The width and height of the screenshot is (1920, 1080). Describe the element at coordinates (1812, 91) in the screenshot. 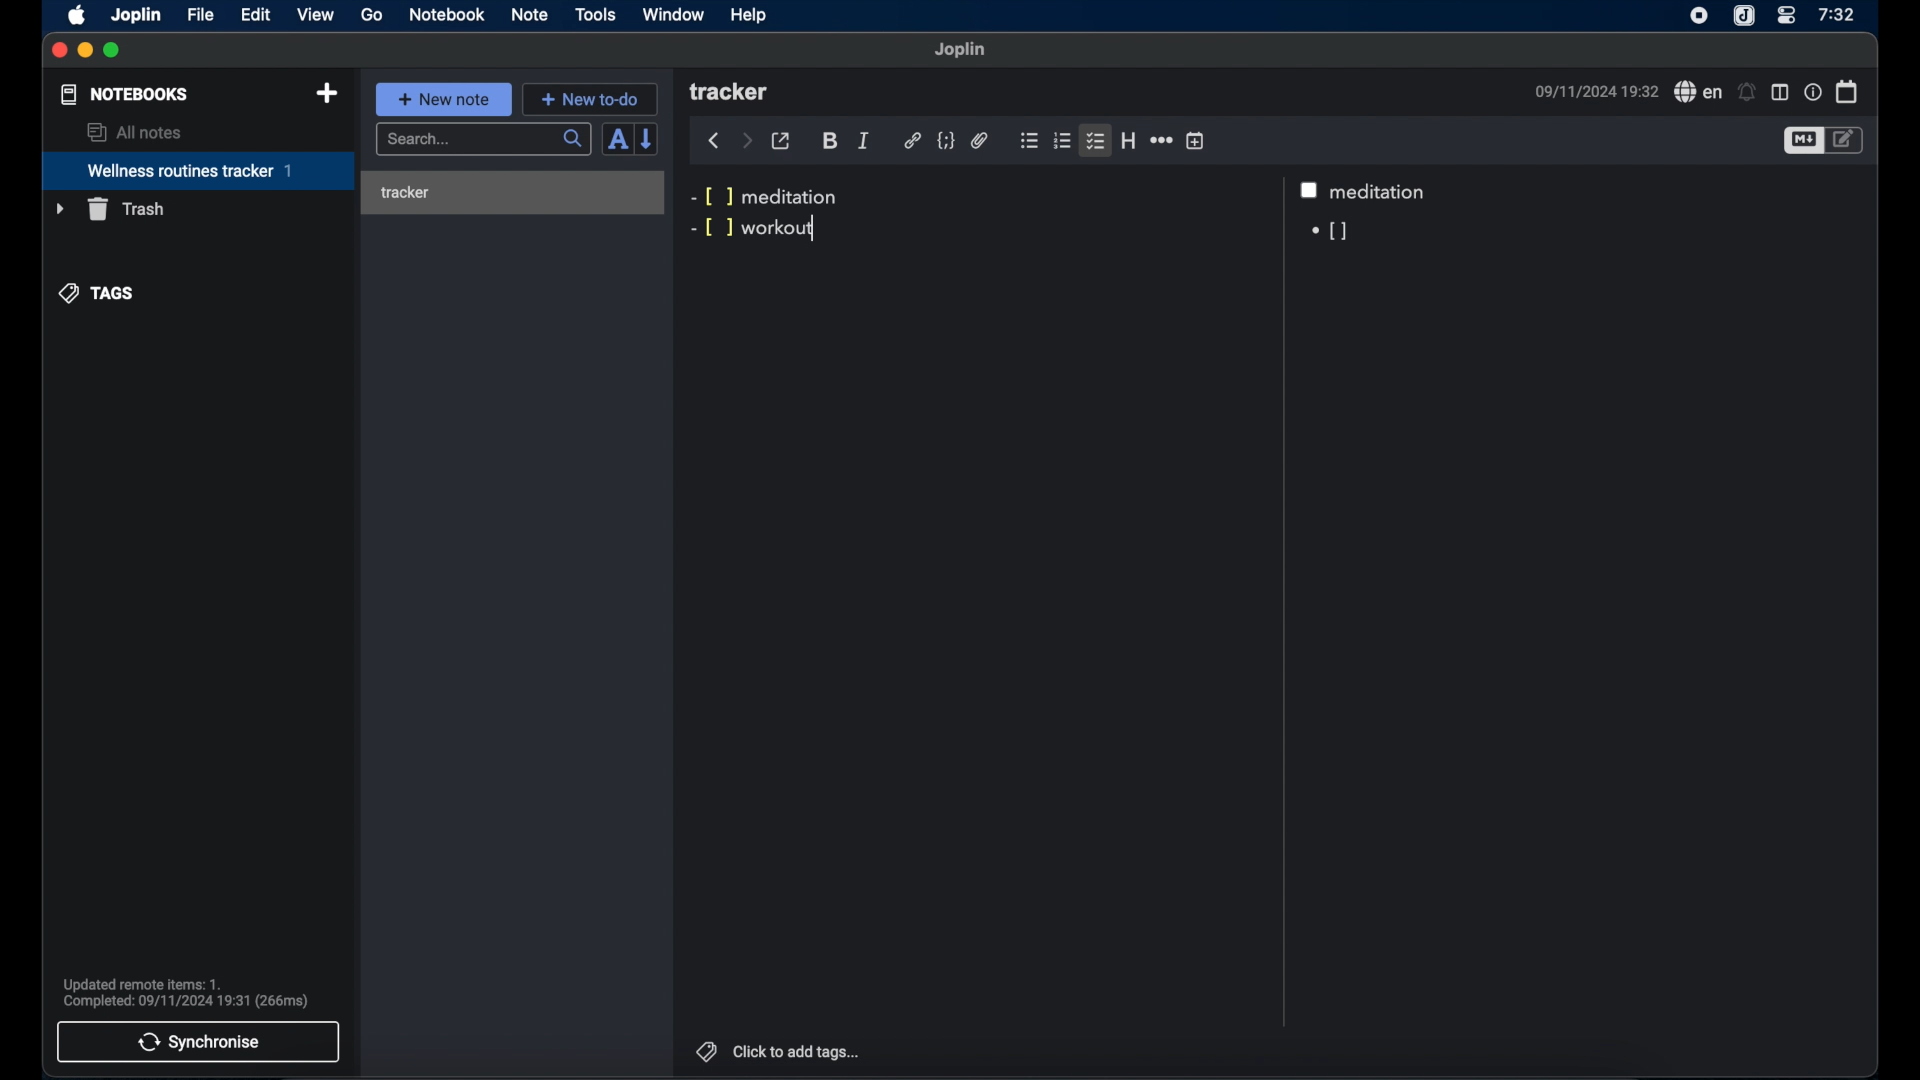

I see `note properties` at that location.